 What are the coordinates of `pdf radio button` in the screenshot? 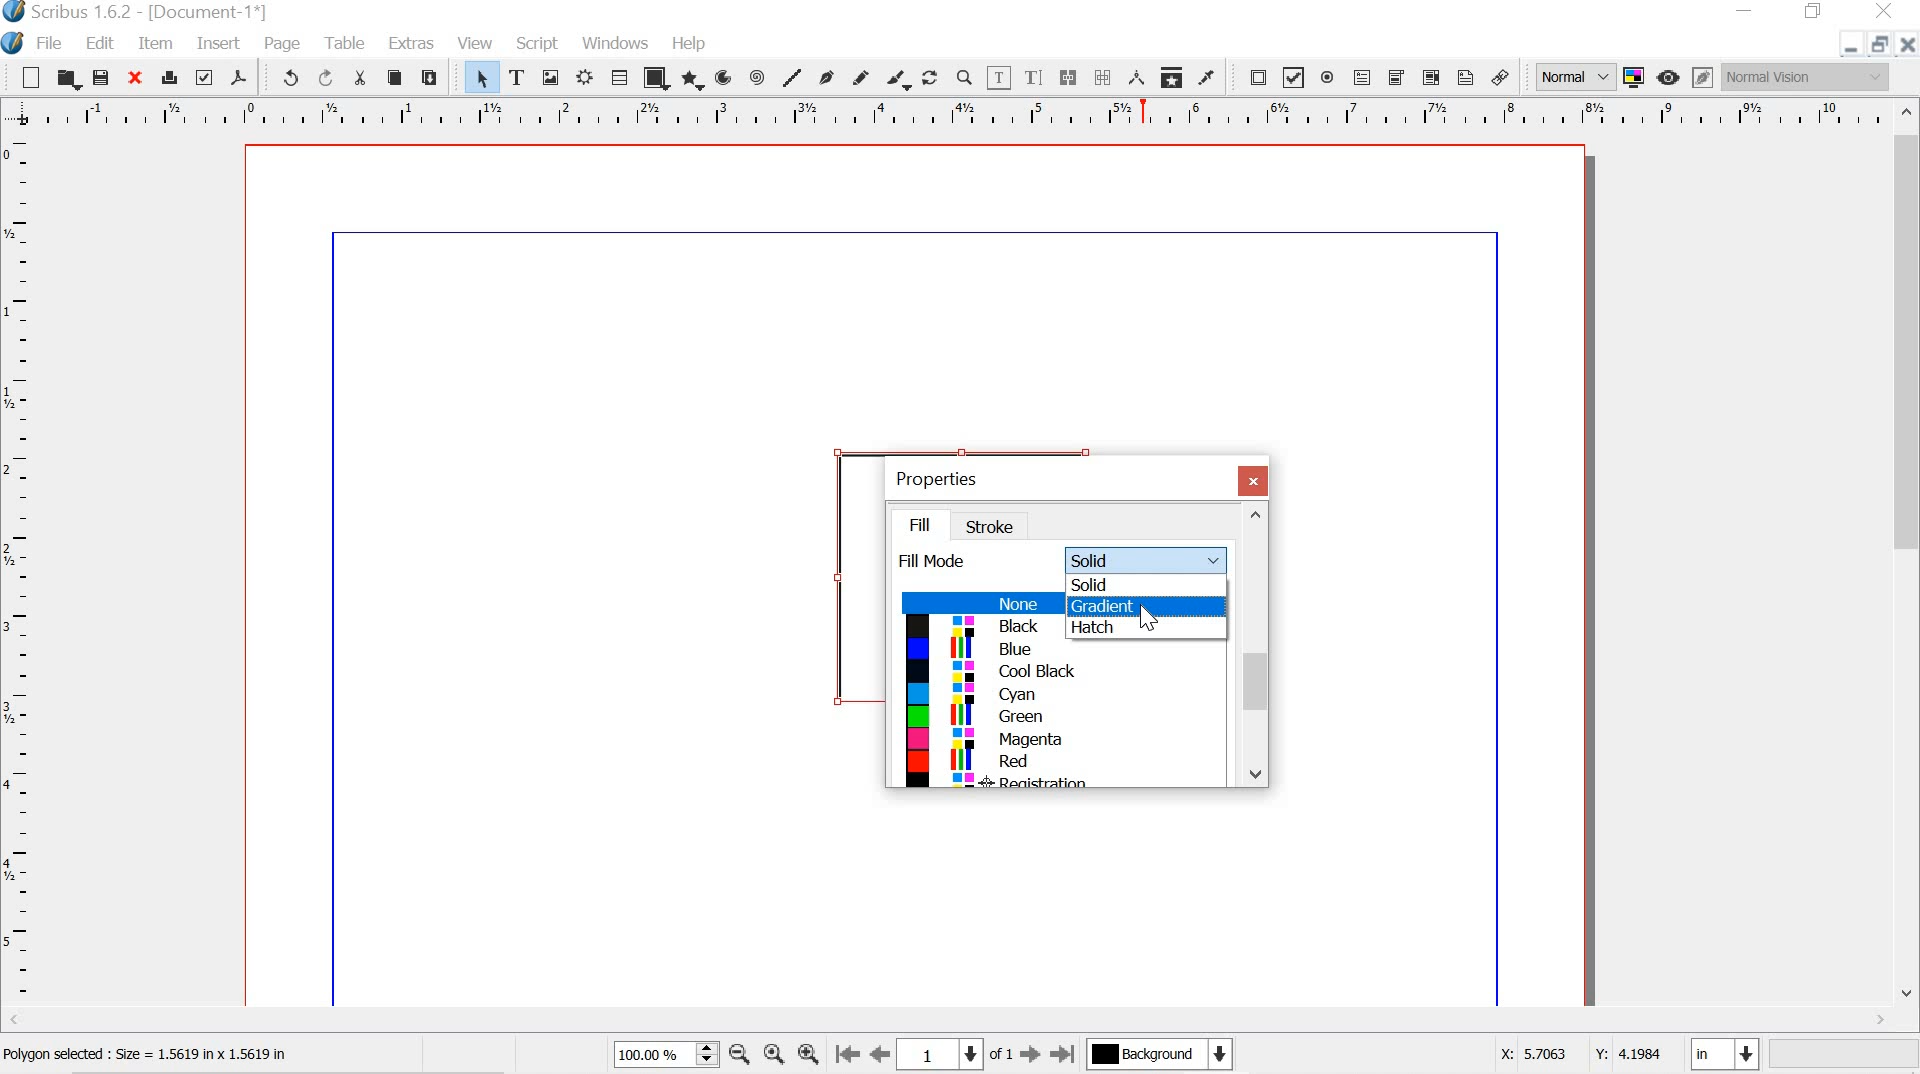 It's located at (1330, 78).